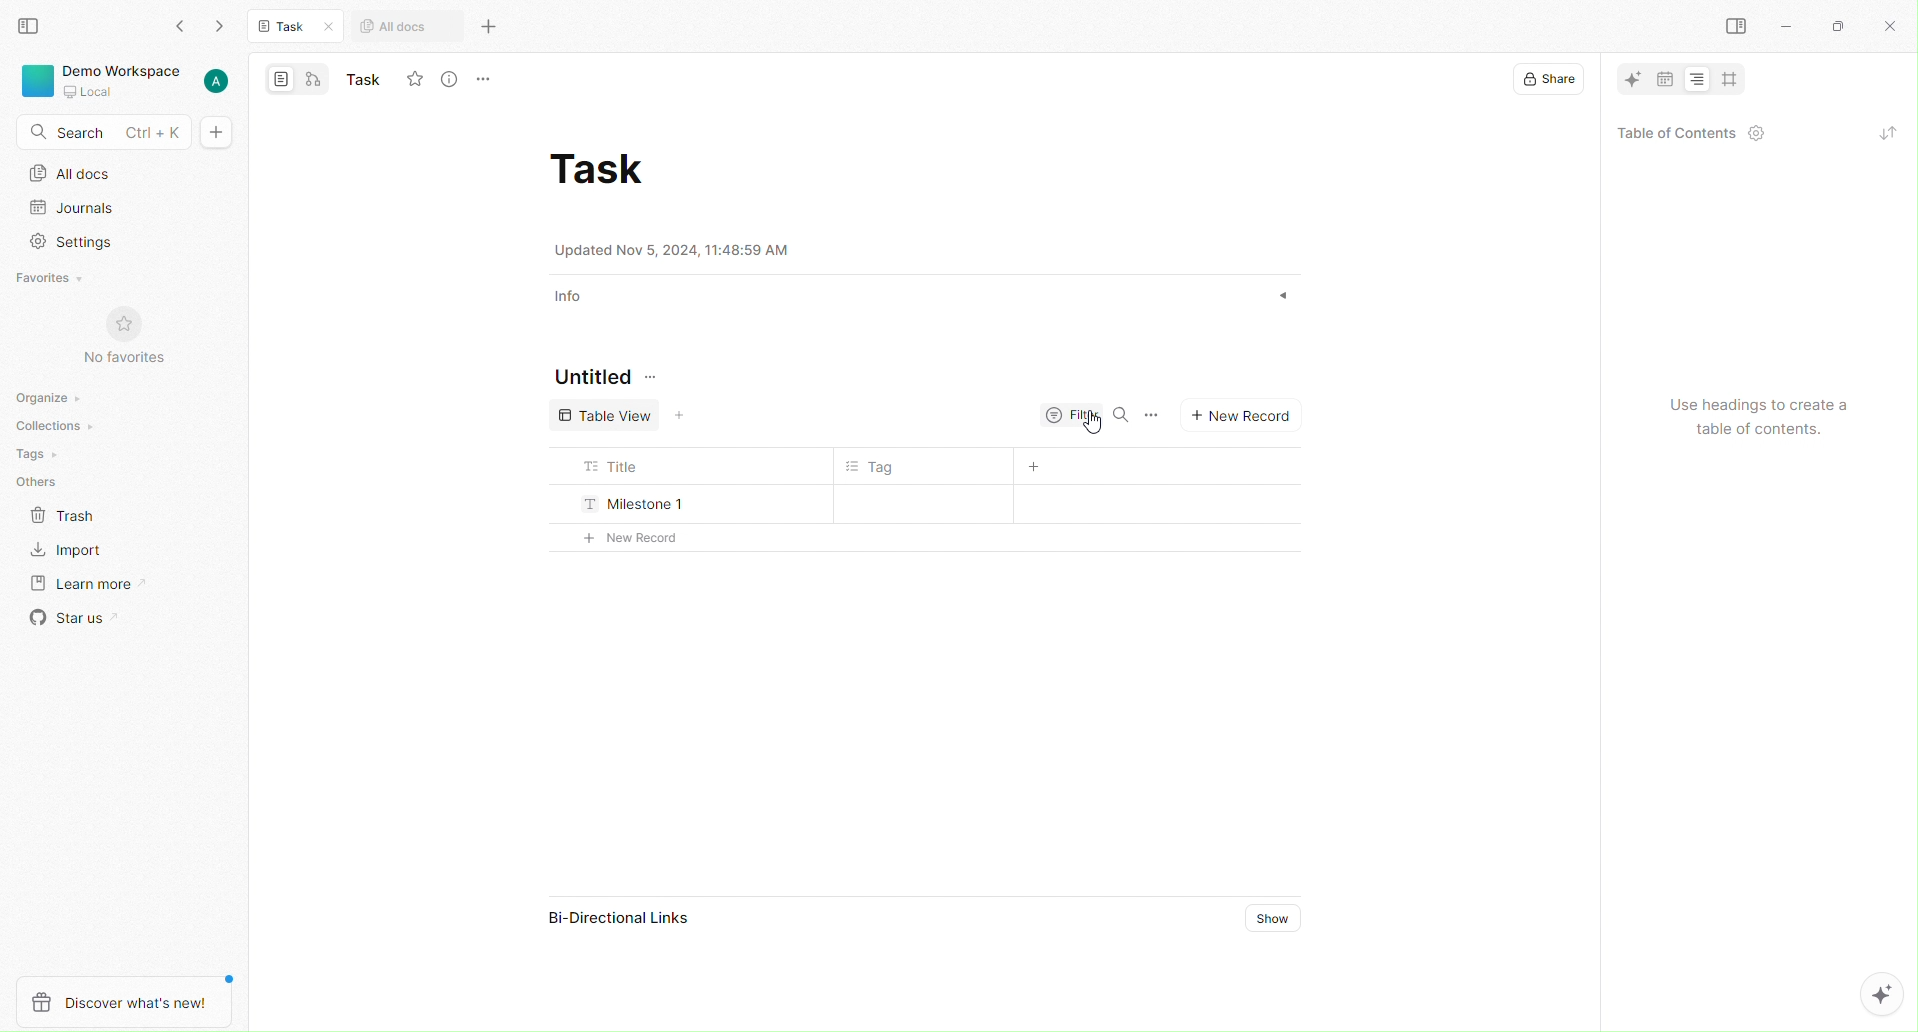 The width and height of the screenshot is (1918, 1032). I want to click on Workspace, local, so click(104, 81).